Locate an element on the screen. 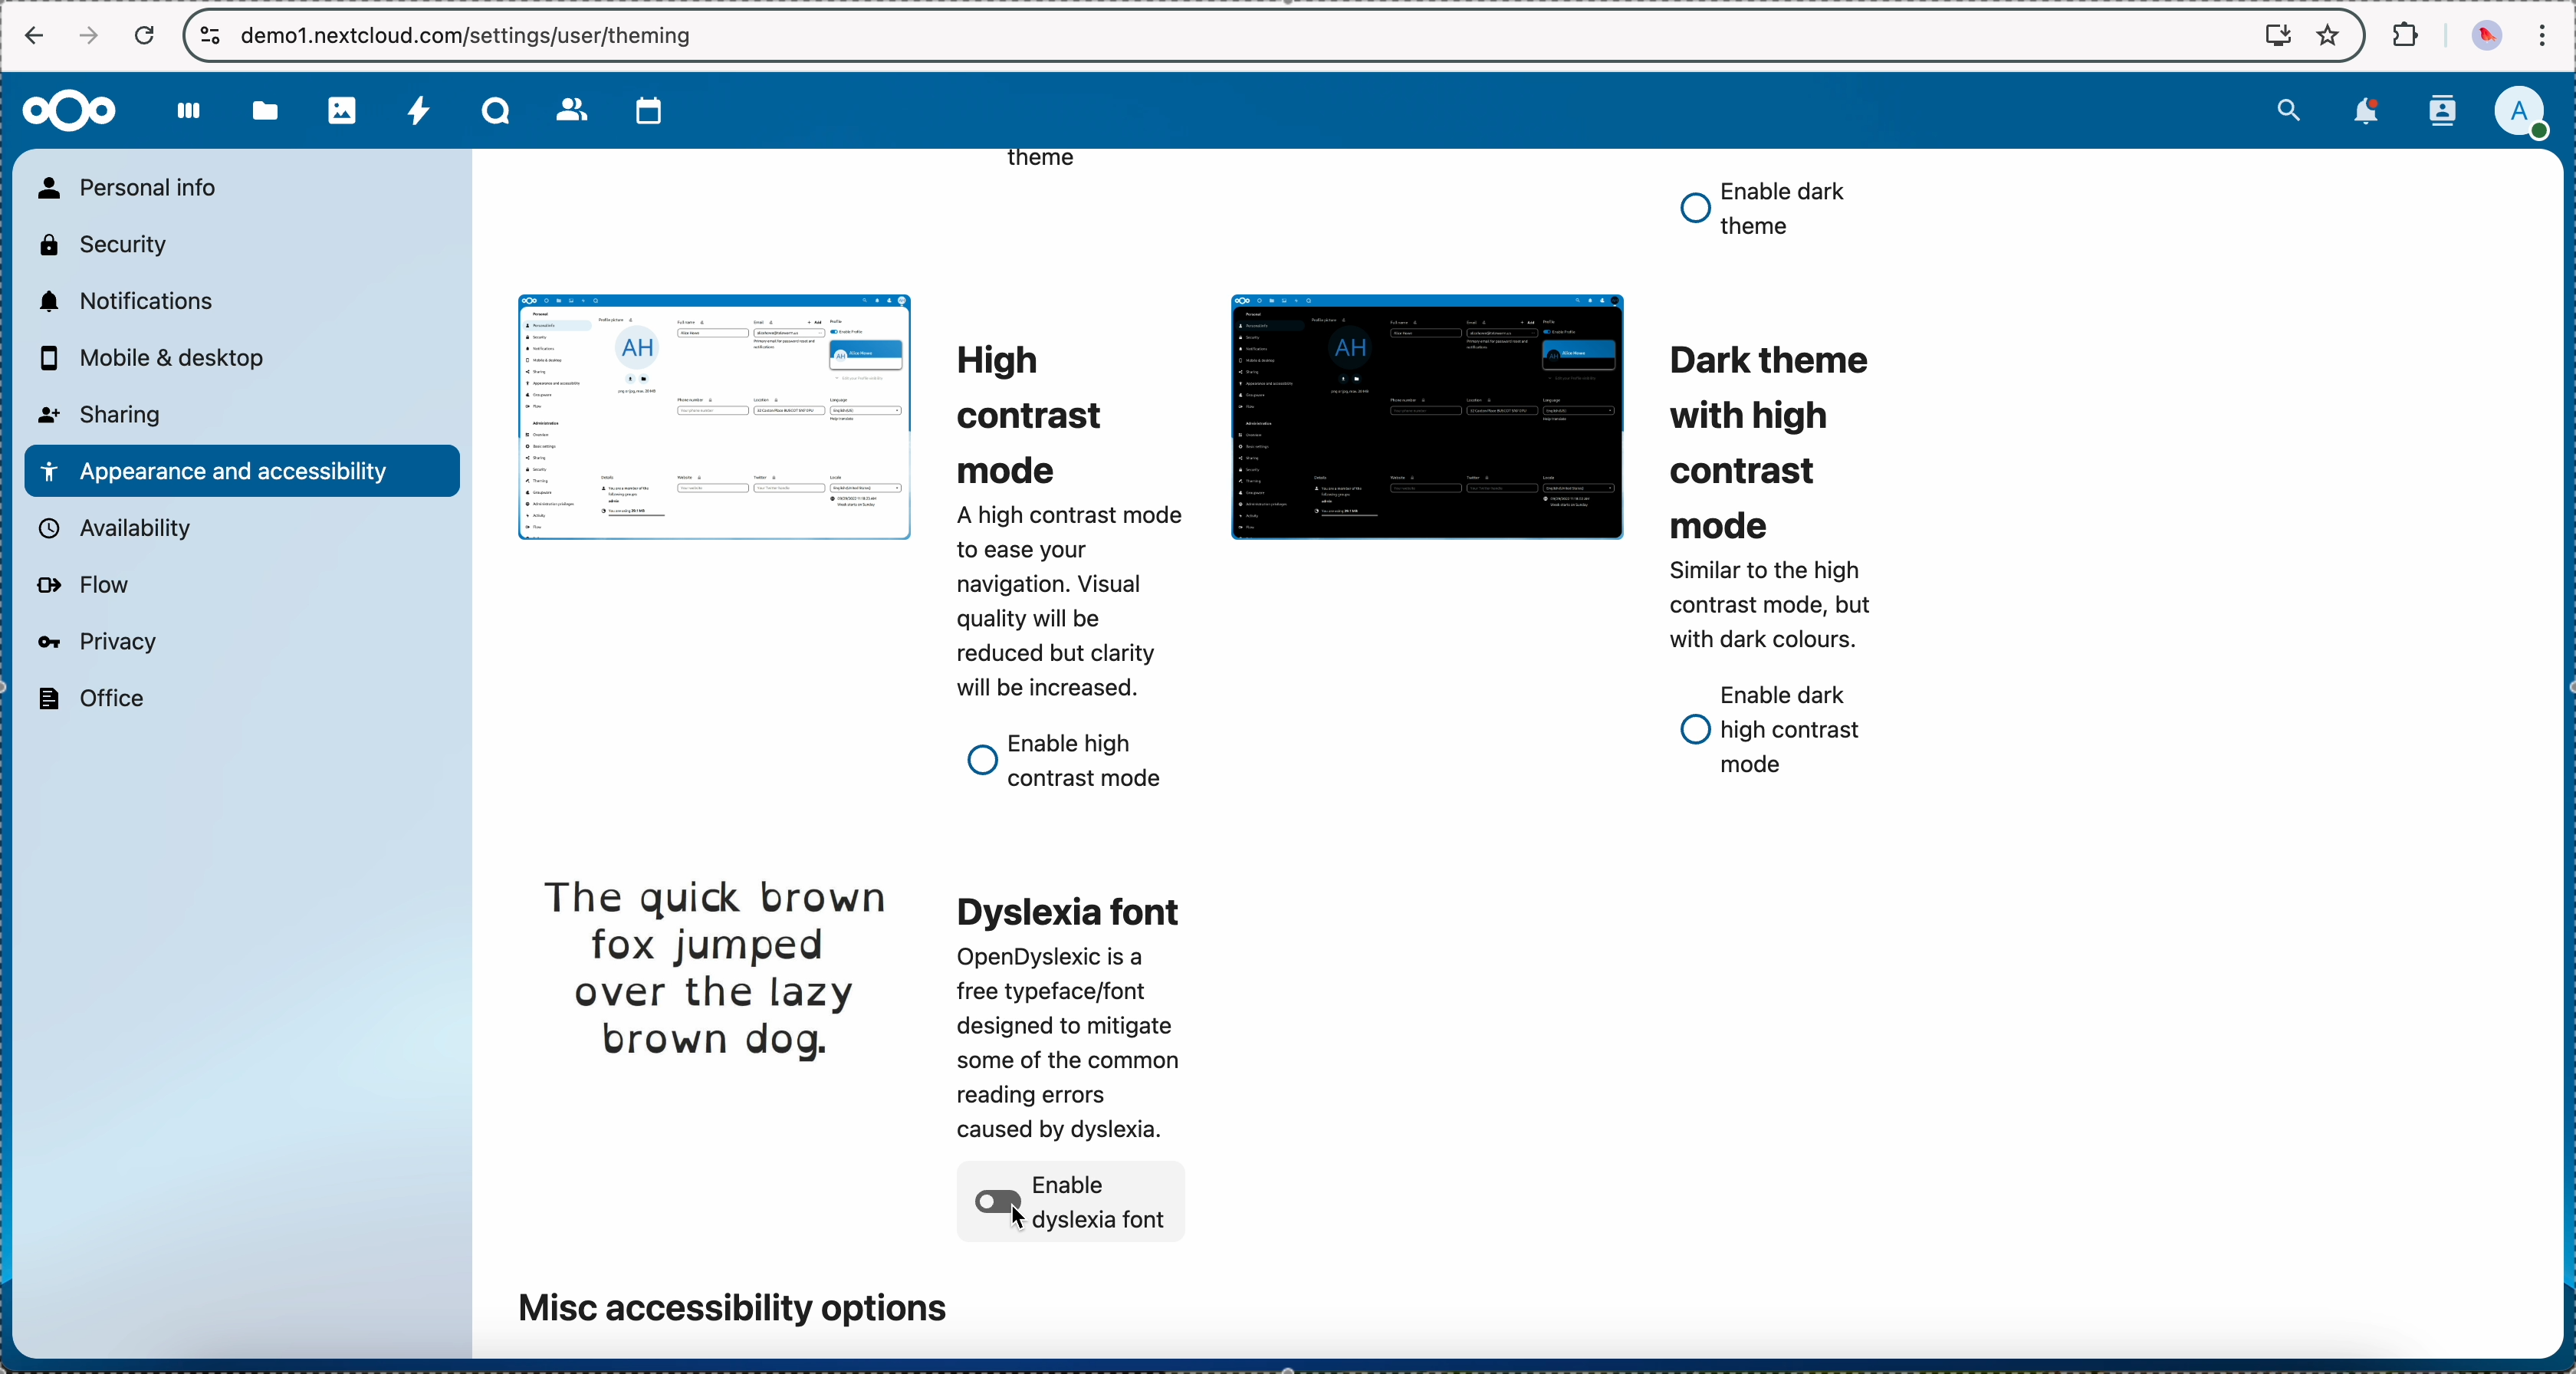 The height and width of the screenshot is (1374, 2576). notifications is located at coordinates (129, 304).